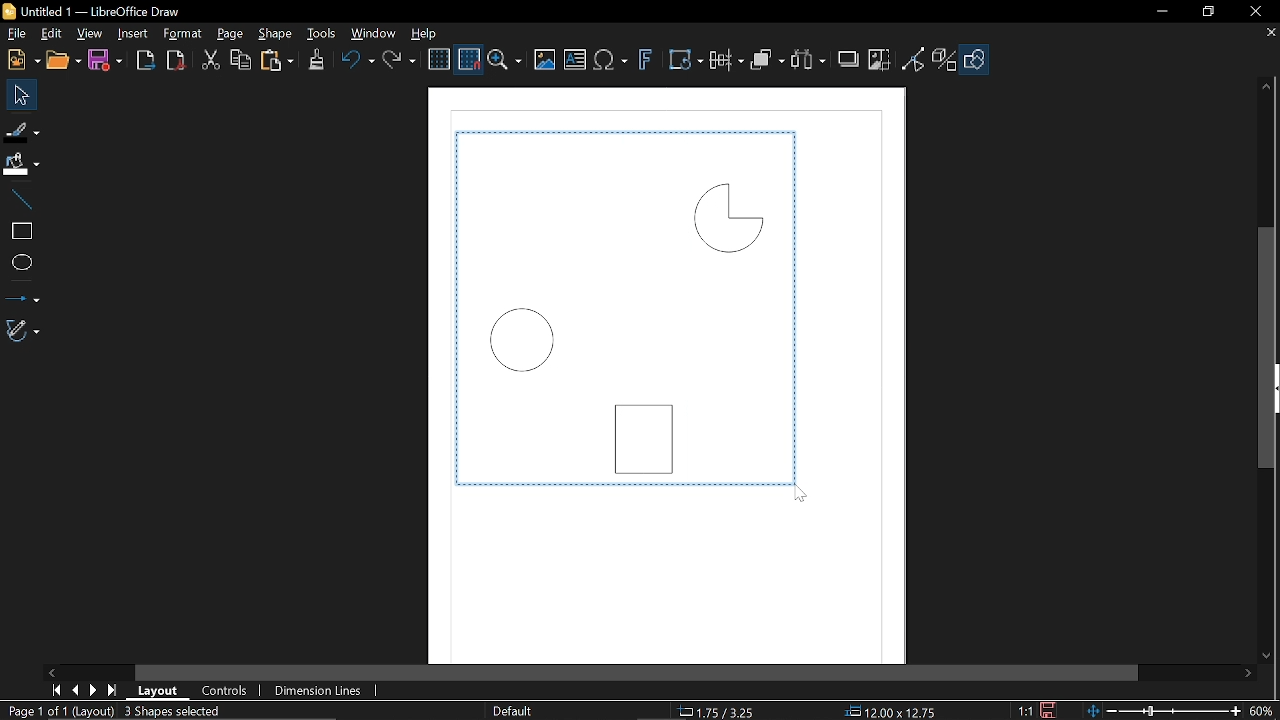 Image resolution: width=1280 pixels, height=720 pixels. What do you see at coordinates (182, 34) in the screenshot?
I see `Format` at bounding box center [182, 34].